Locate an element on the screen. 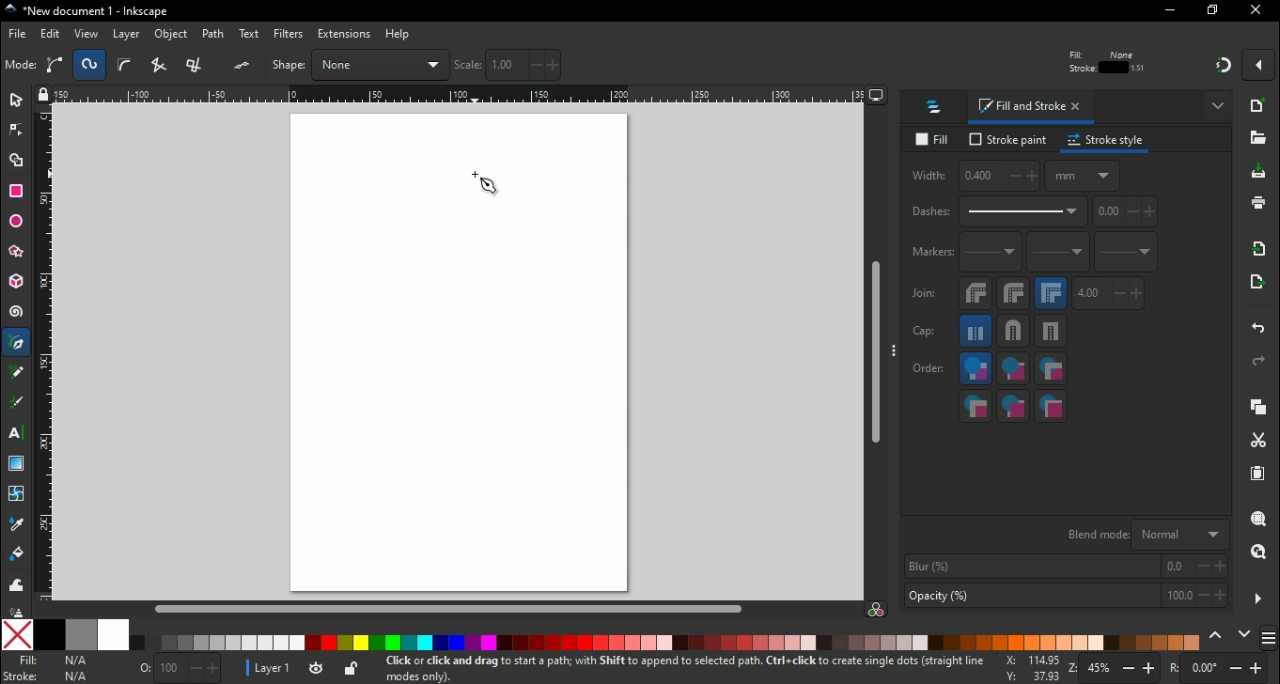 The image size is (1280, 684). bevel is located at coordinates (975, 297).